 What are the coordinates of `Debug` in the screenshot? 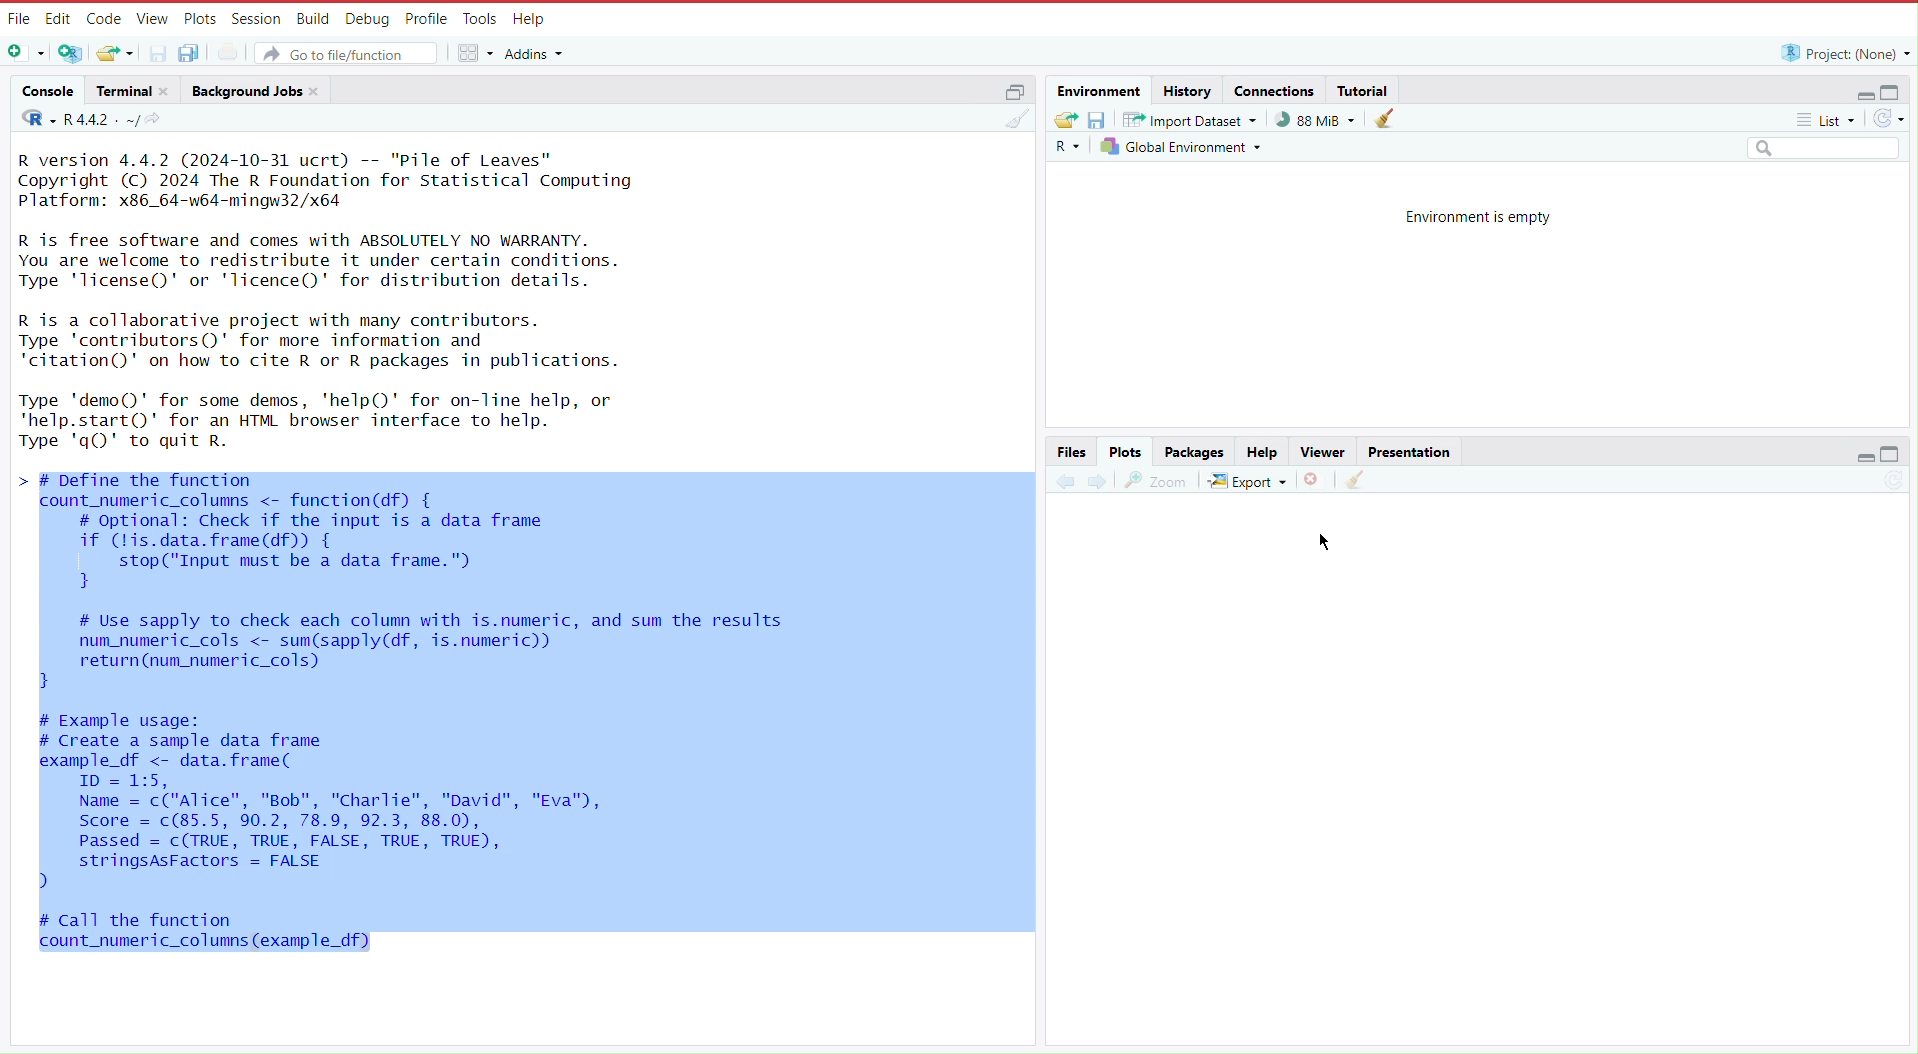 It's located at (365, 18).